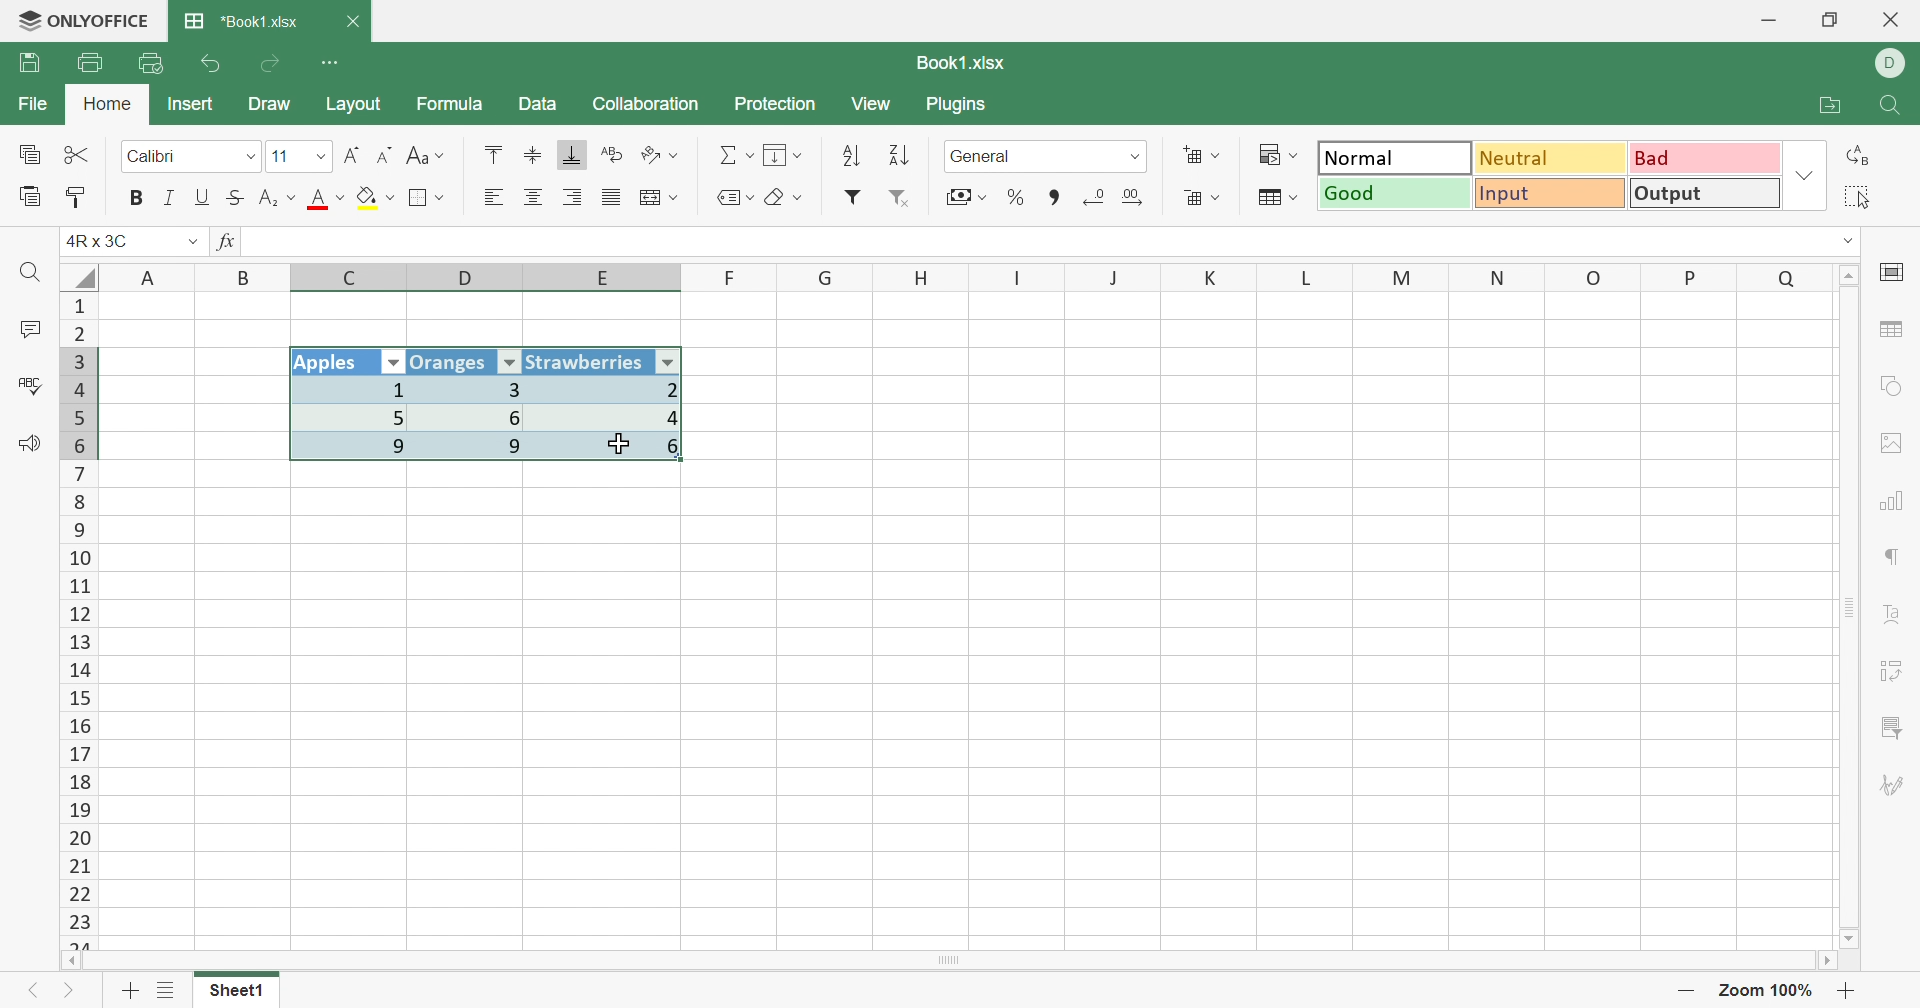 The width and height of the screenshot is (1920, 1008). I want to click on Formula, so click(448, 107).